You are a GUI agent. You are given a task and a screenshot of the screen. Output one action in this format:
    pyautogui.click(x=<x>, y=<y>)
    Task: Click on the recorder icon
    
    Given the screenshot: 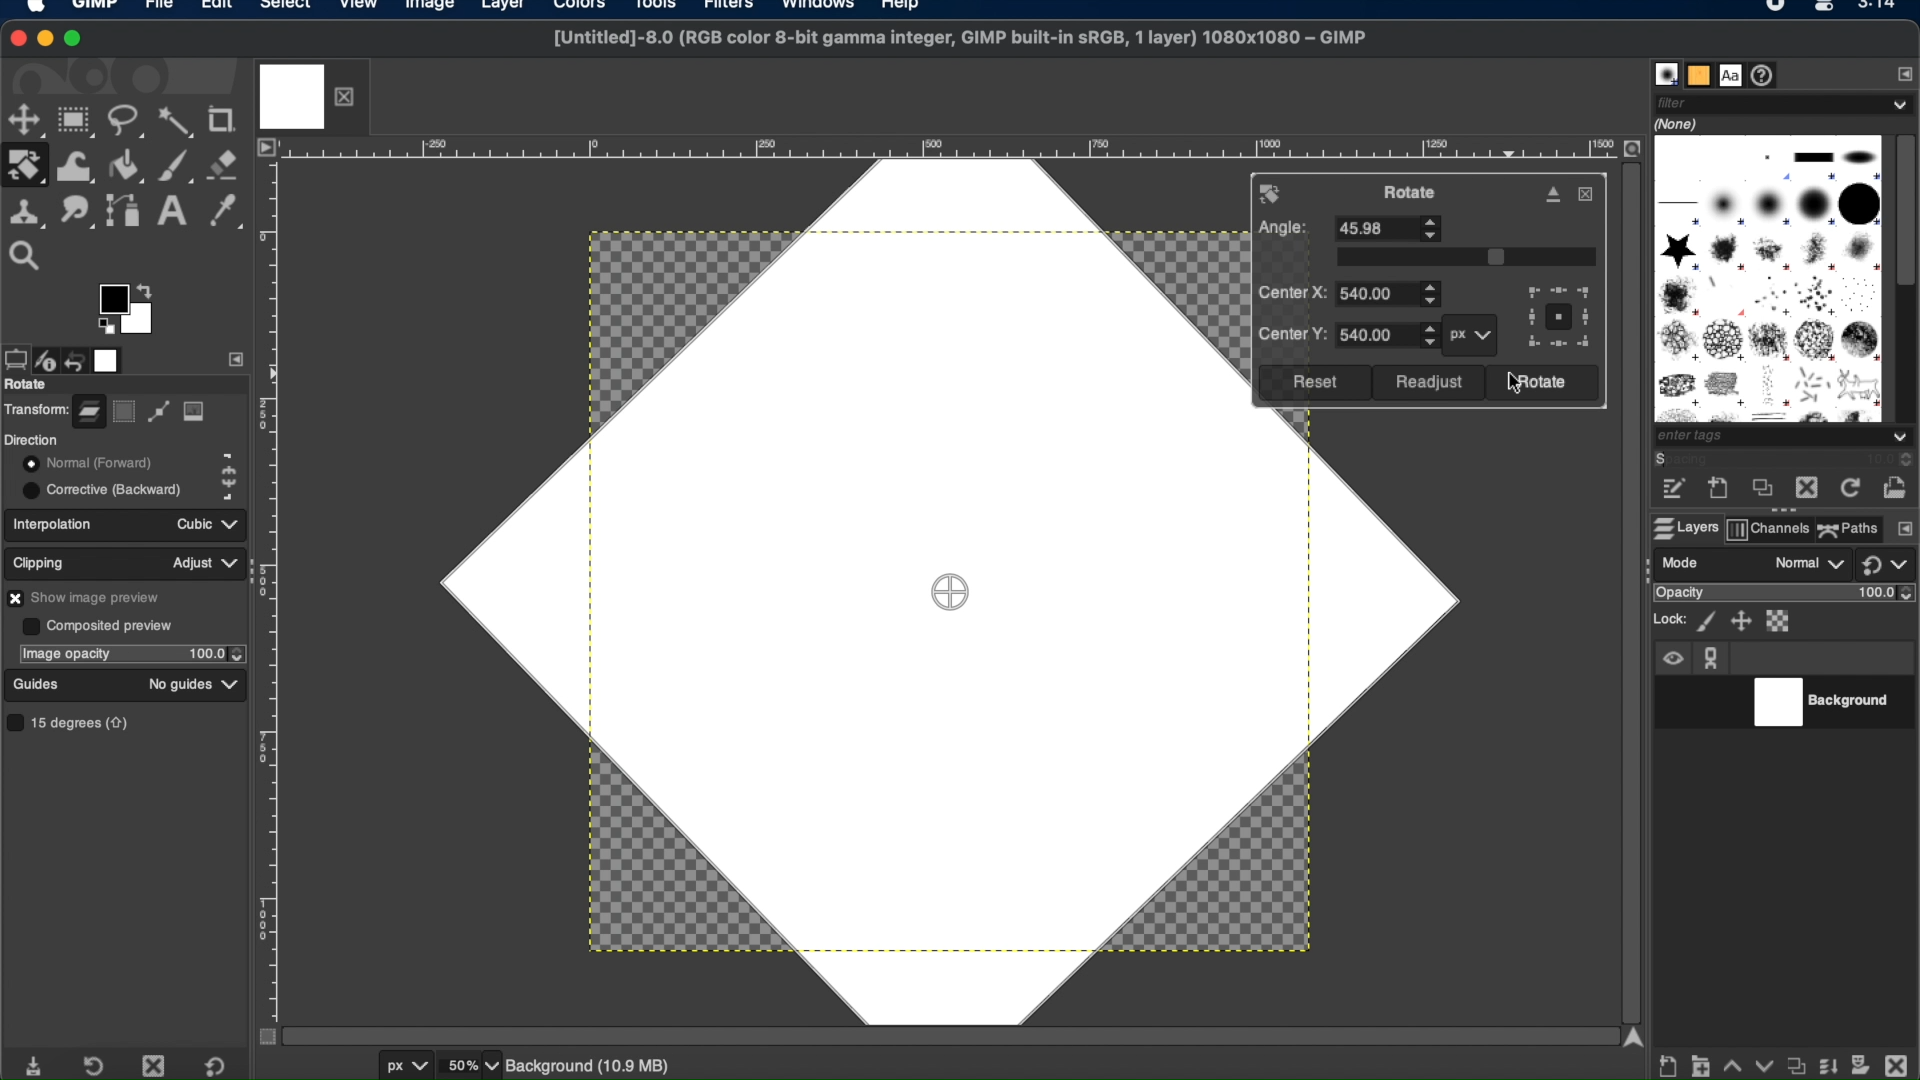 What is the action you would take?
    pyautogui.click(x=1773, y=8)
    